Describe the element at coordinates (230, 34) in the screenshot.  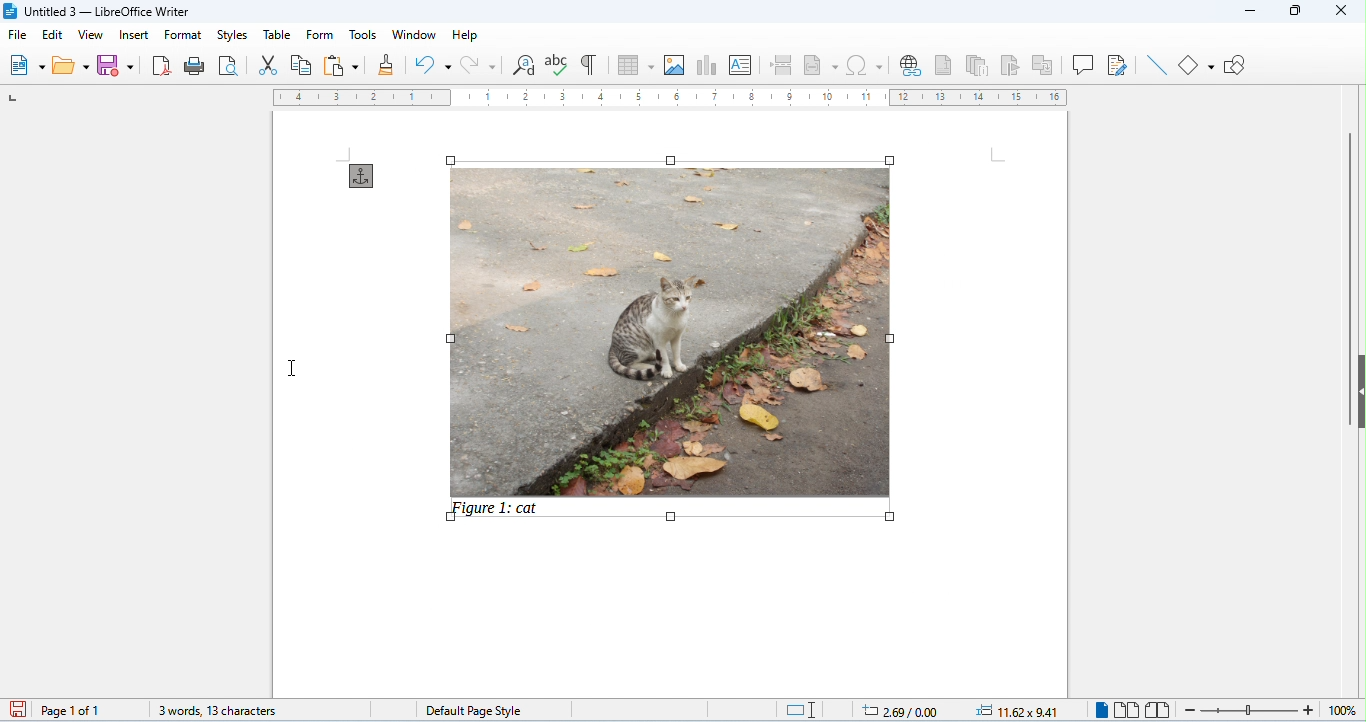
I see `styles` at that location.